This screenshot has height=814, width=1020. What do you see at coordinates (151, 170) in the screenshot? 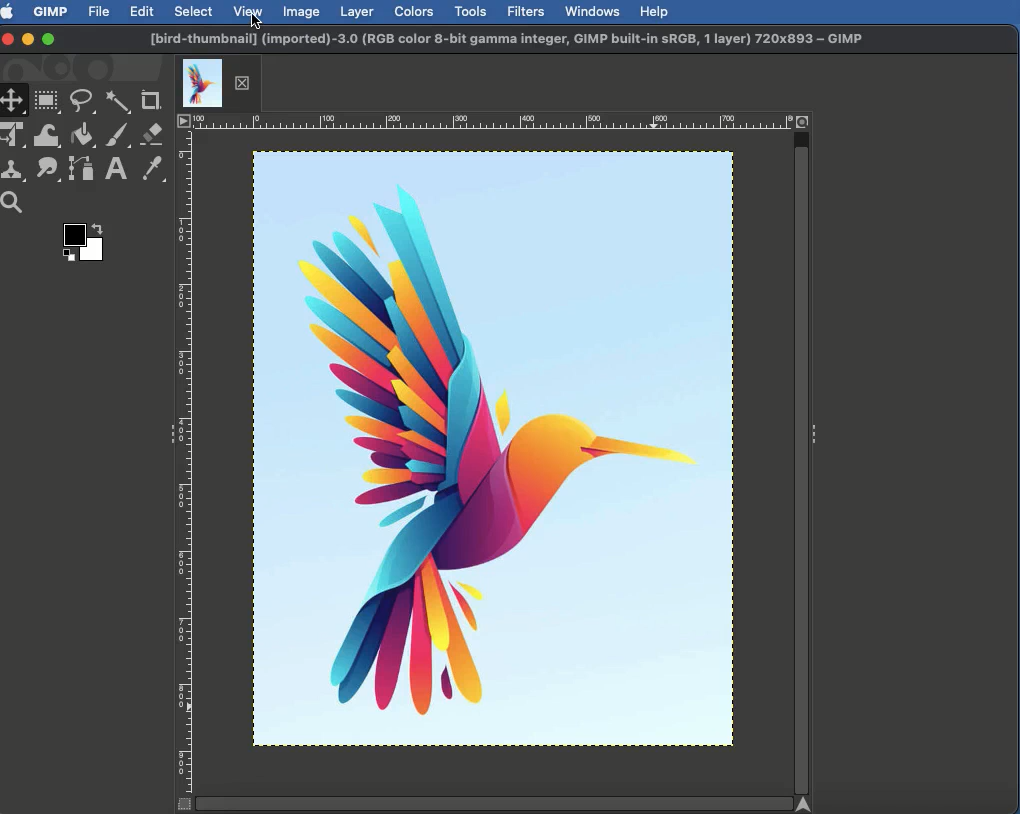
I see `Color picker` at bounding box center [151, 170].